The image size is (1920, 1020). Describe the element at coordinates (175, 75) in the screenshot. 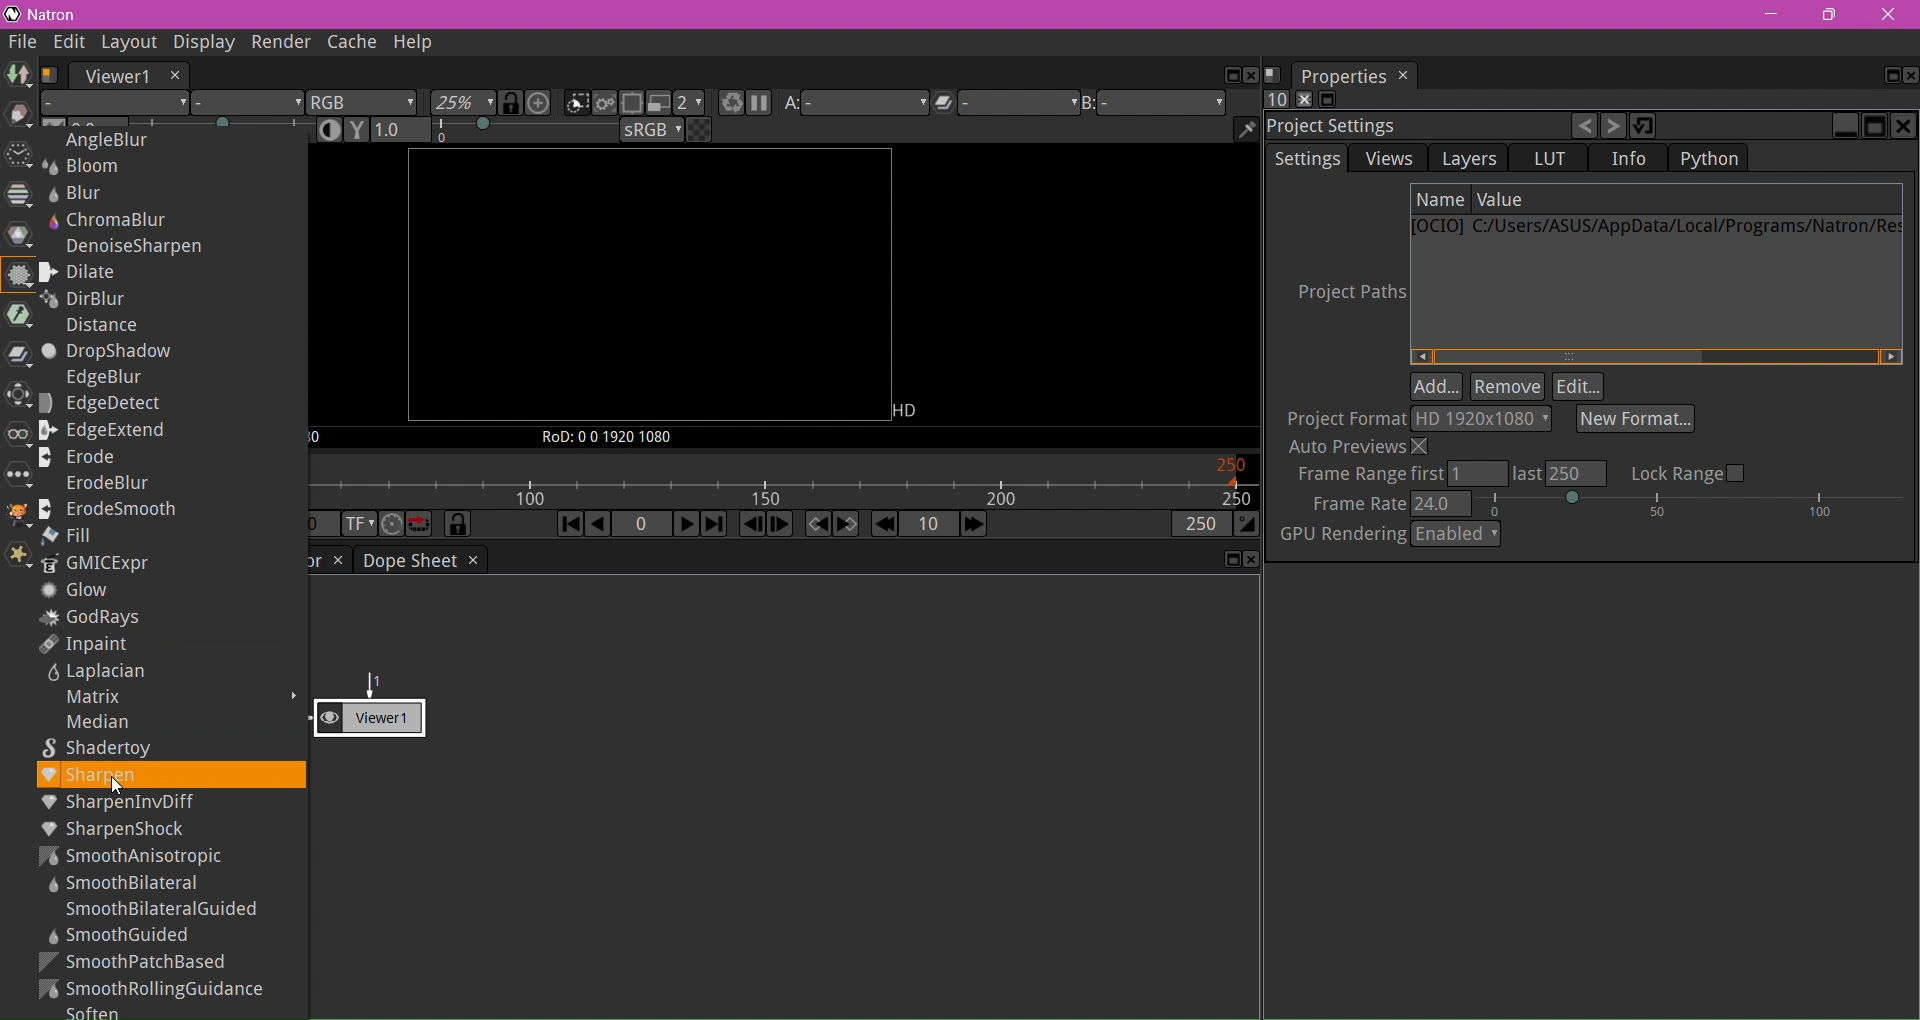

I see `Close Tab` at that location.